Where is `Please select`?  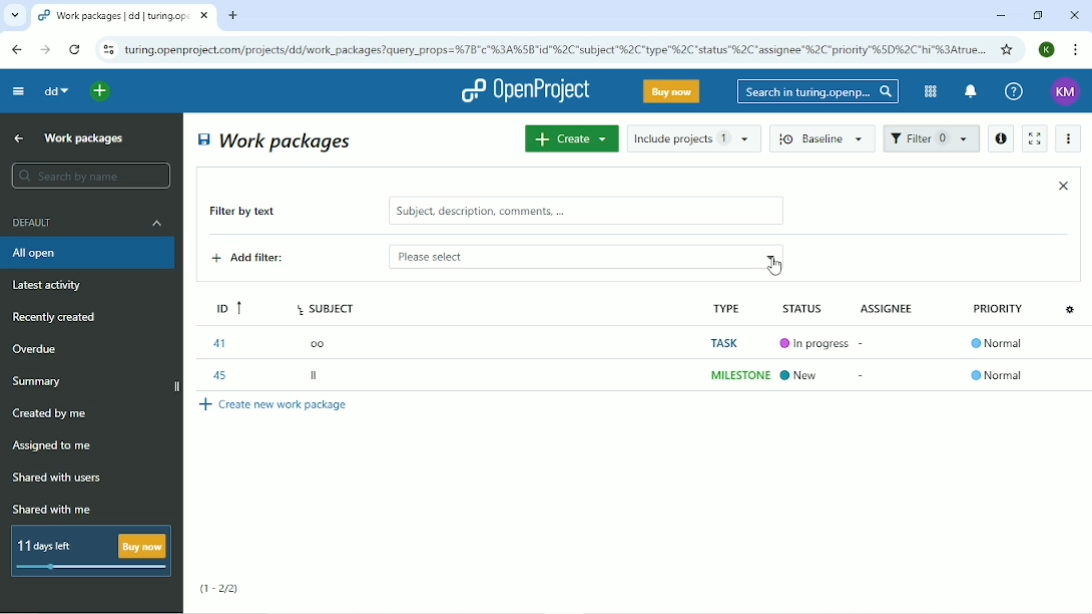 Please select is located at coordinates (548, 258).